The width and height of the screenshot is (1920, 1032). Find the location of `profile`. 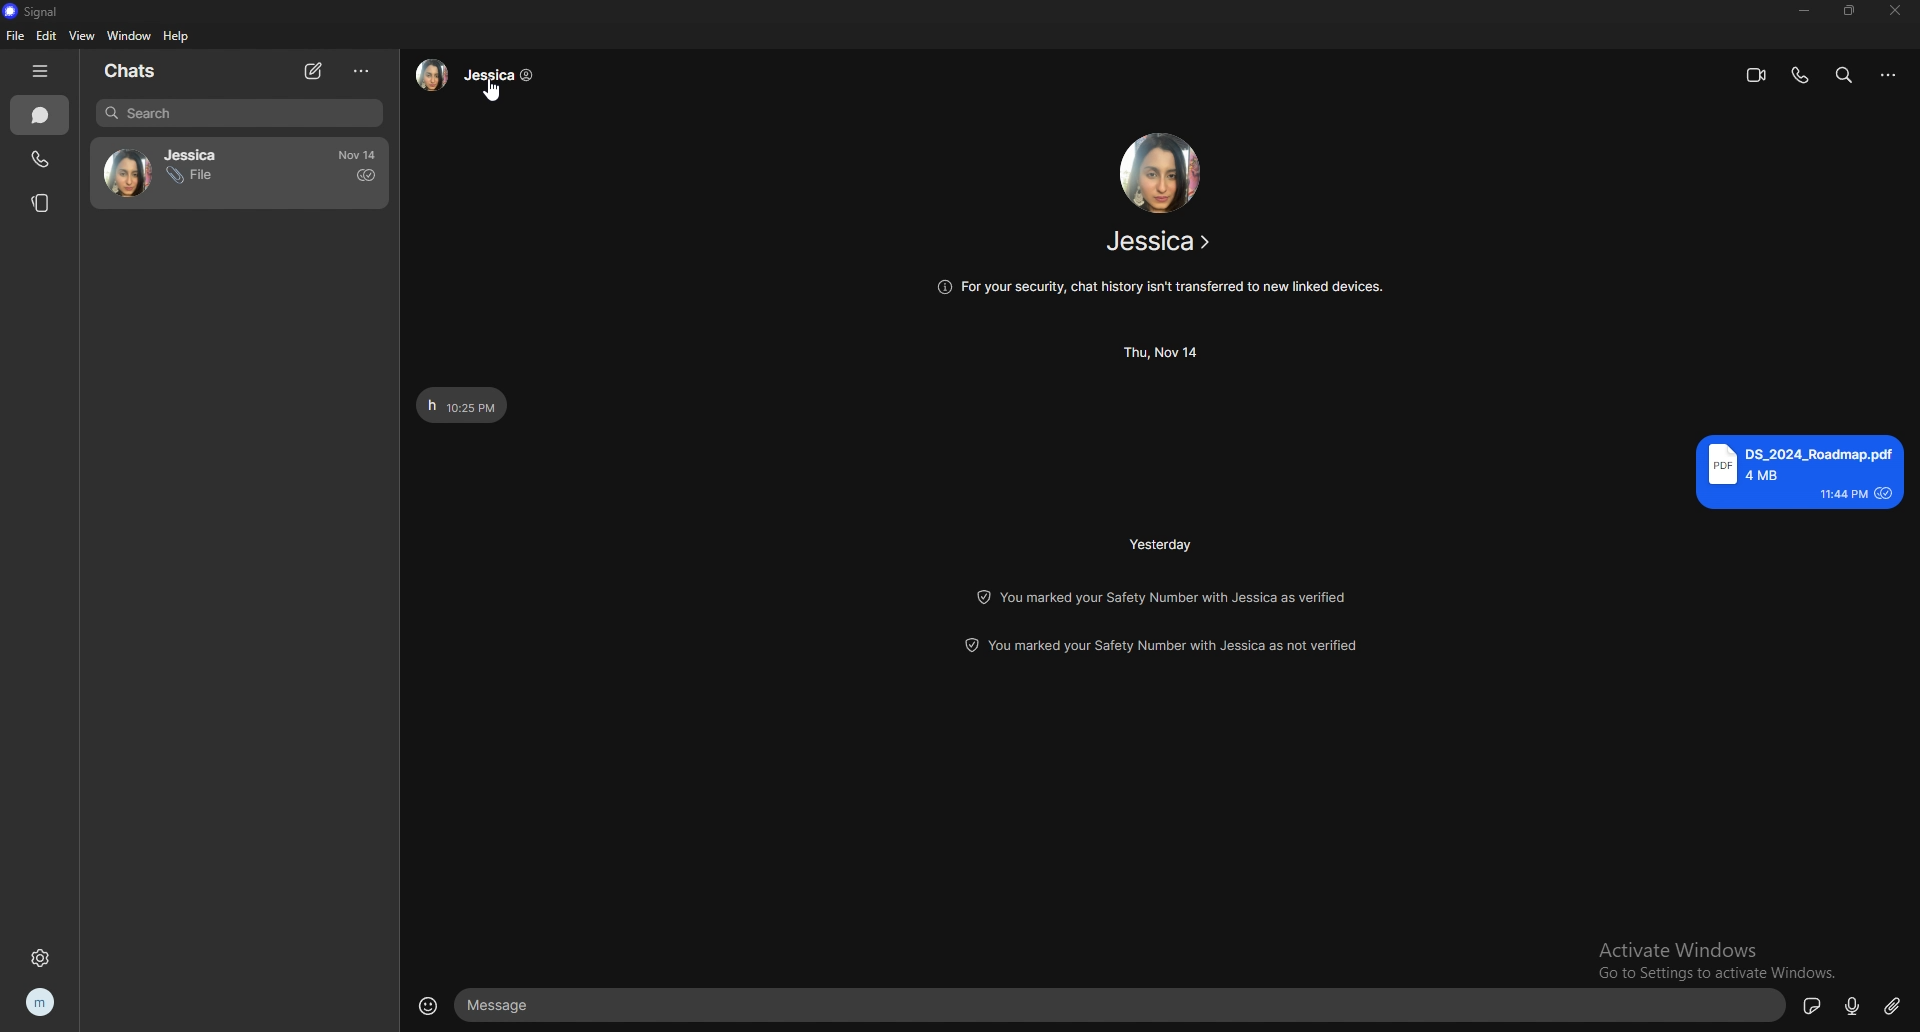

profile is located at coordinates (48, 1003).